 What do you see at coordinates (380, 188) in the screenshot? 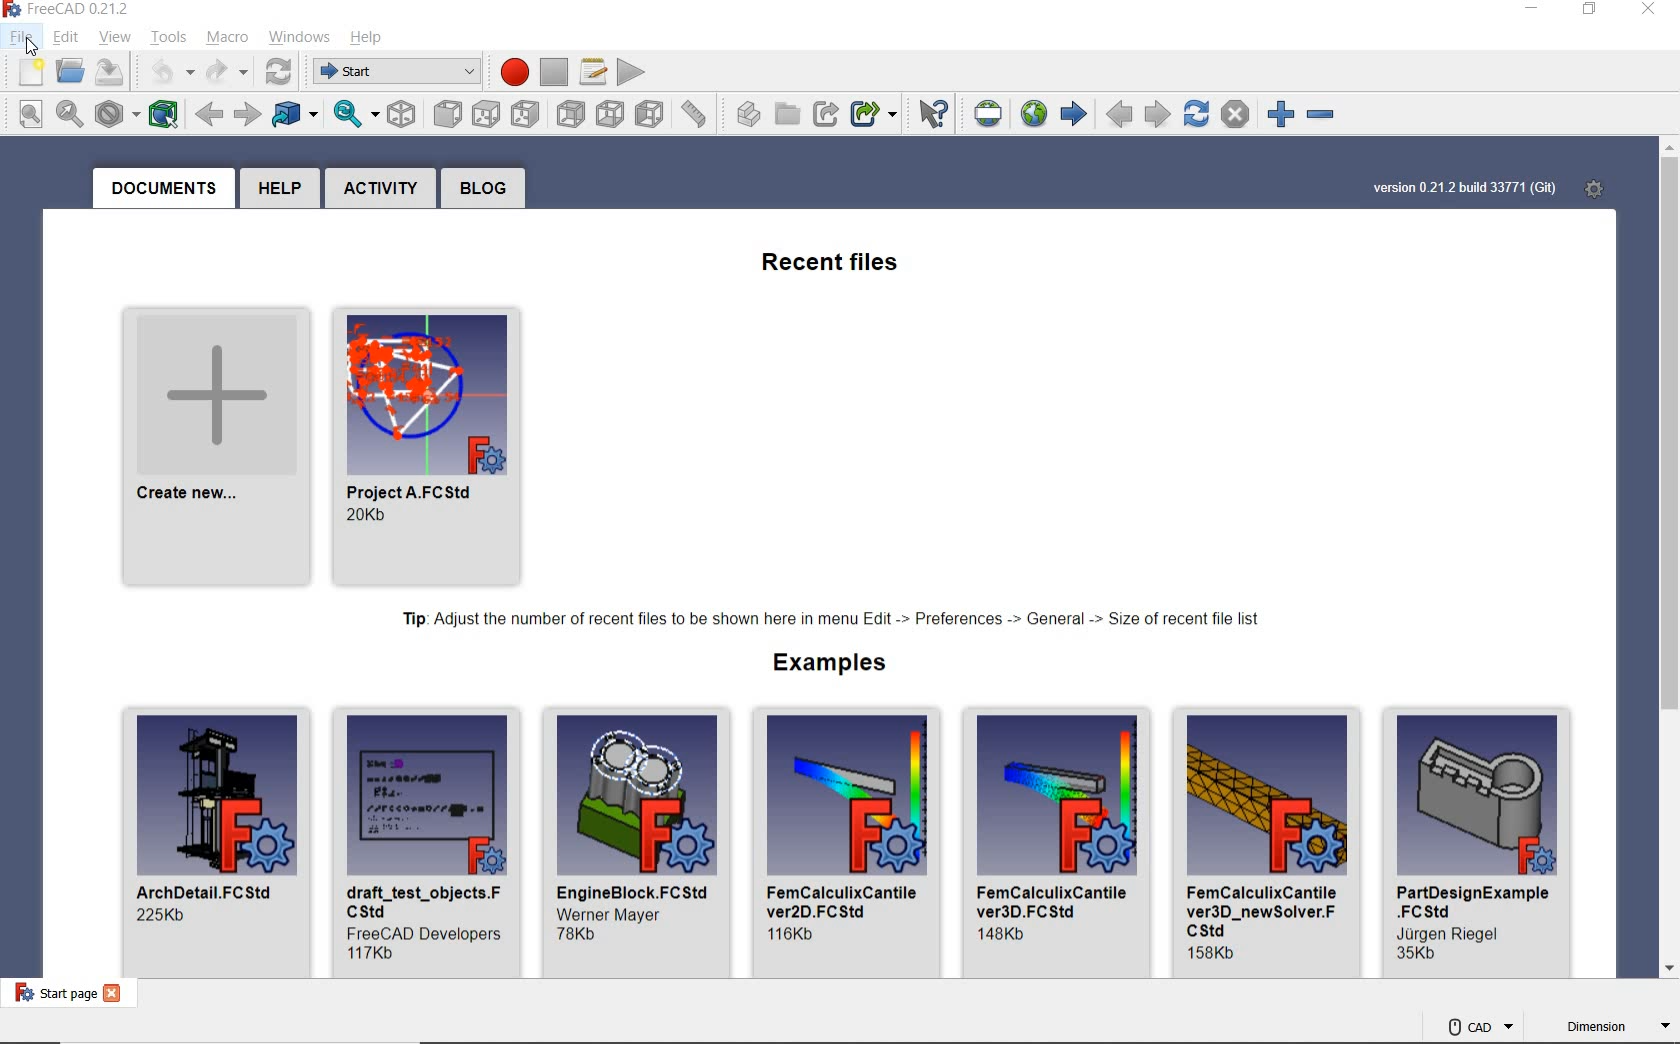
I see `ACTIVITY` at bounding box center [380, 188].